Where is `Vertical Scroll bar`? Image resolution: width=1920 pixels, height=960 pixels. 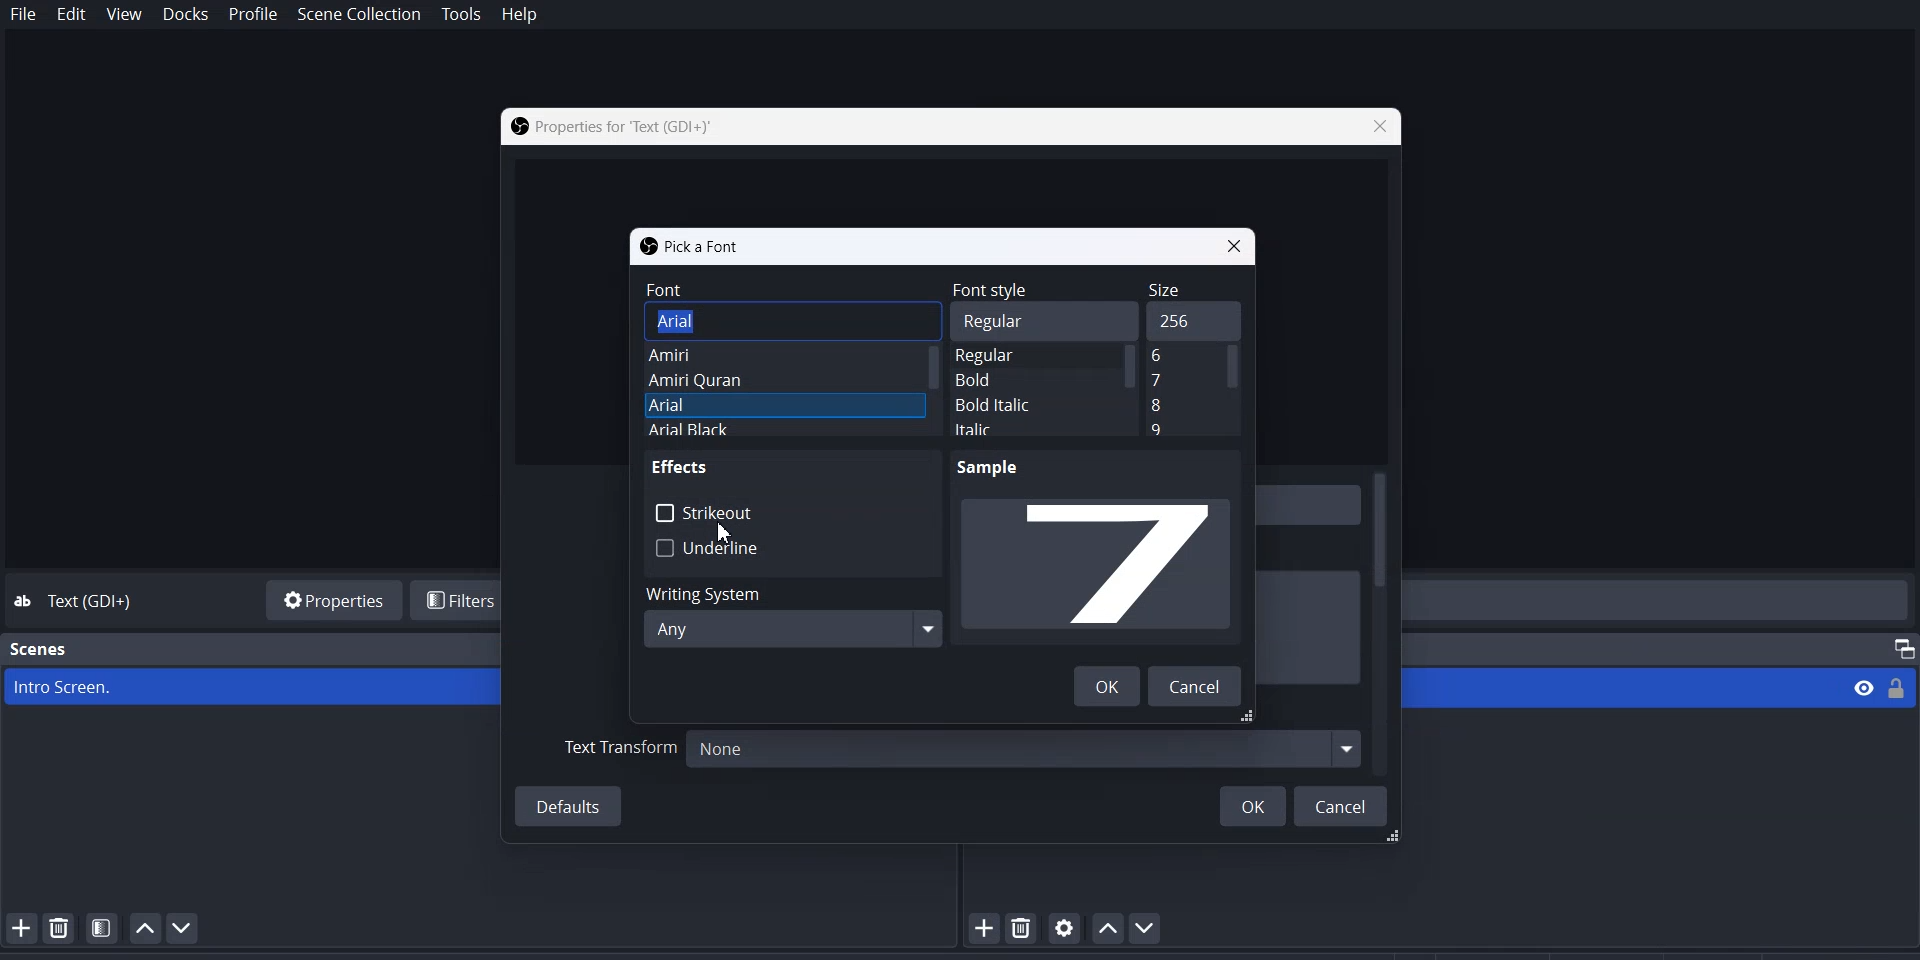 Vertical Scroll bar is located at coordinates (1234, 390).